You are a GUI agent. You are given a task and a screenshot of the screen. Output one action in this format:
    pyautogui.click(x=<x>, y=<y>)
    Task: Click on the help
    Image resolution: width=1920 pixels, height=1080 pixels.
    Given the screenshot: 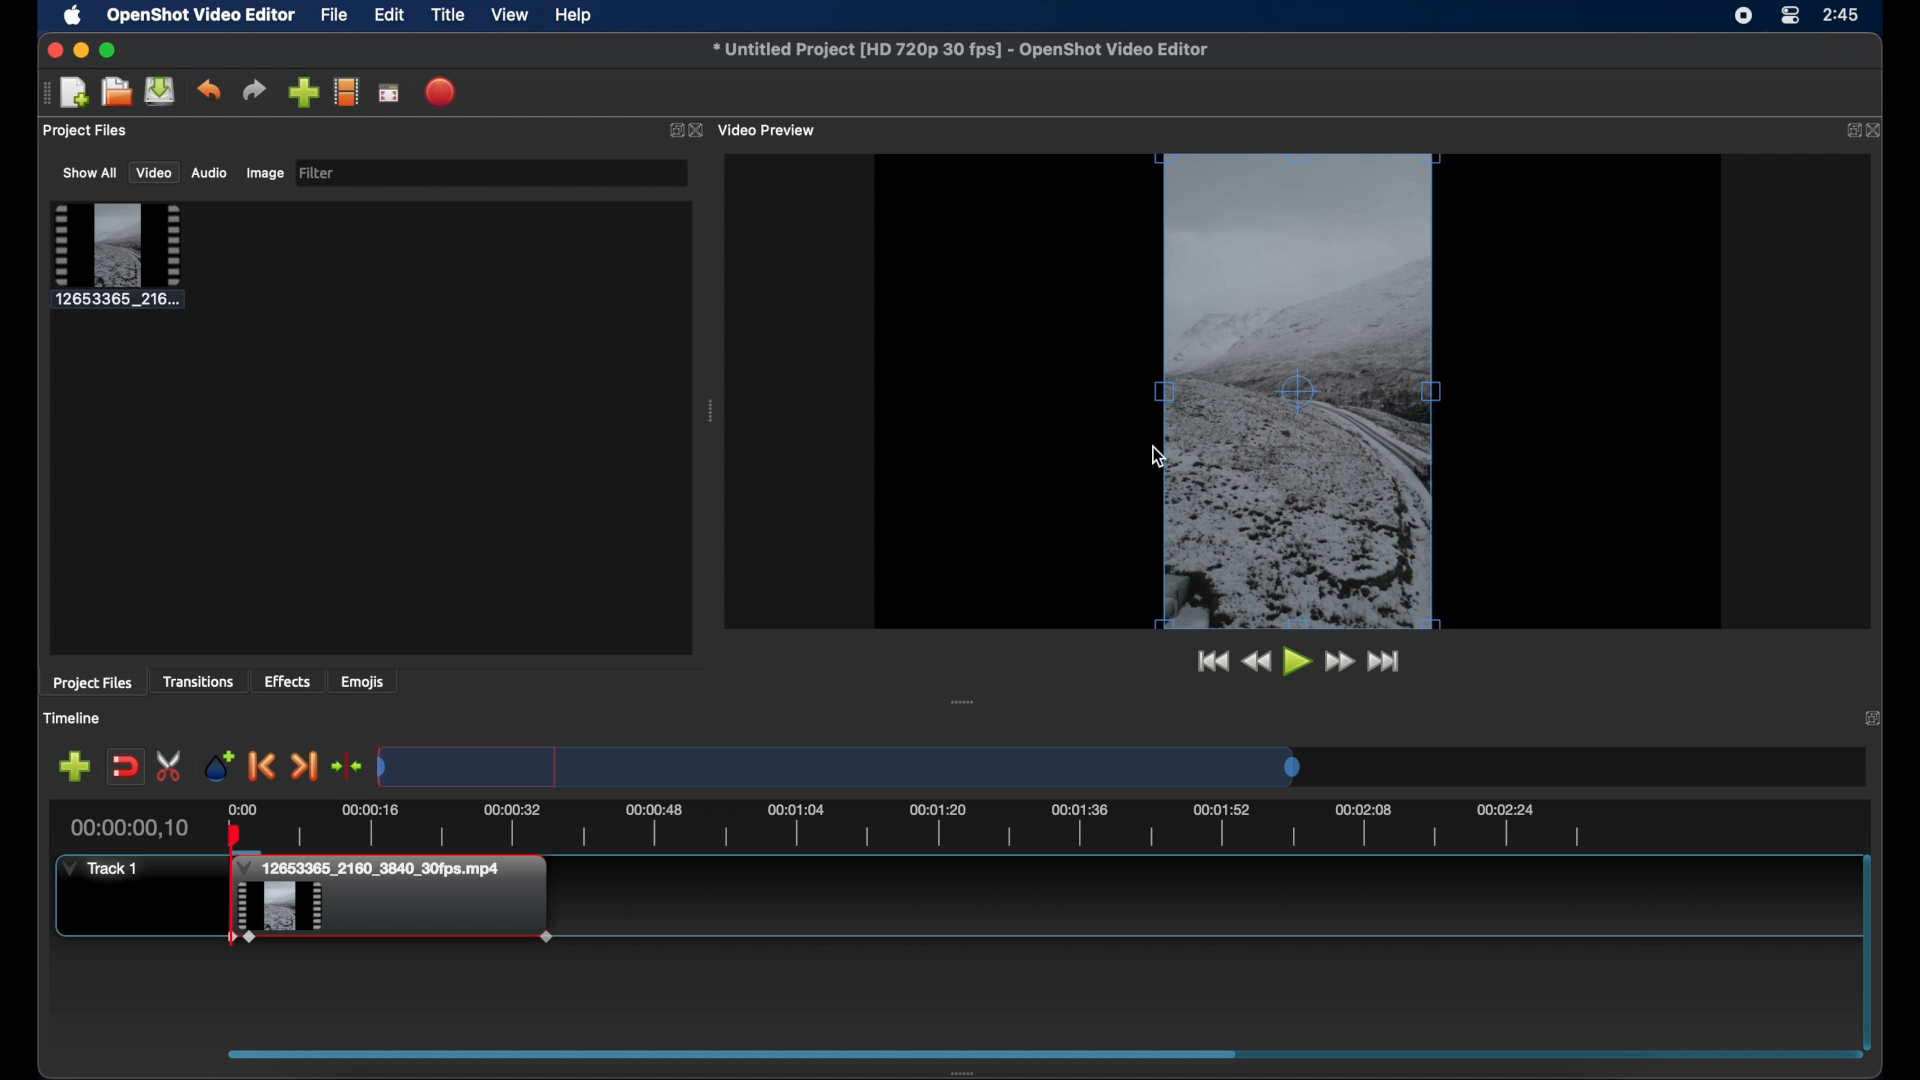 What is the action you would take?
    pyautogui.click(x=576, y=15)
    